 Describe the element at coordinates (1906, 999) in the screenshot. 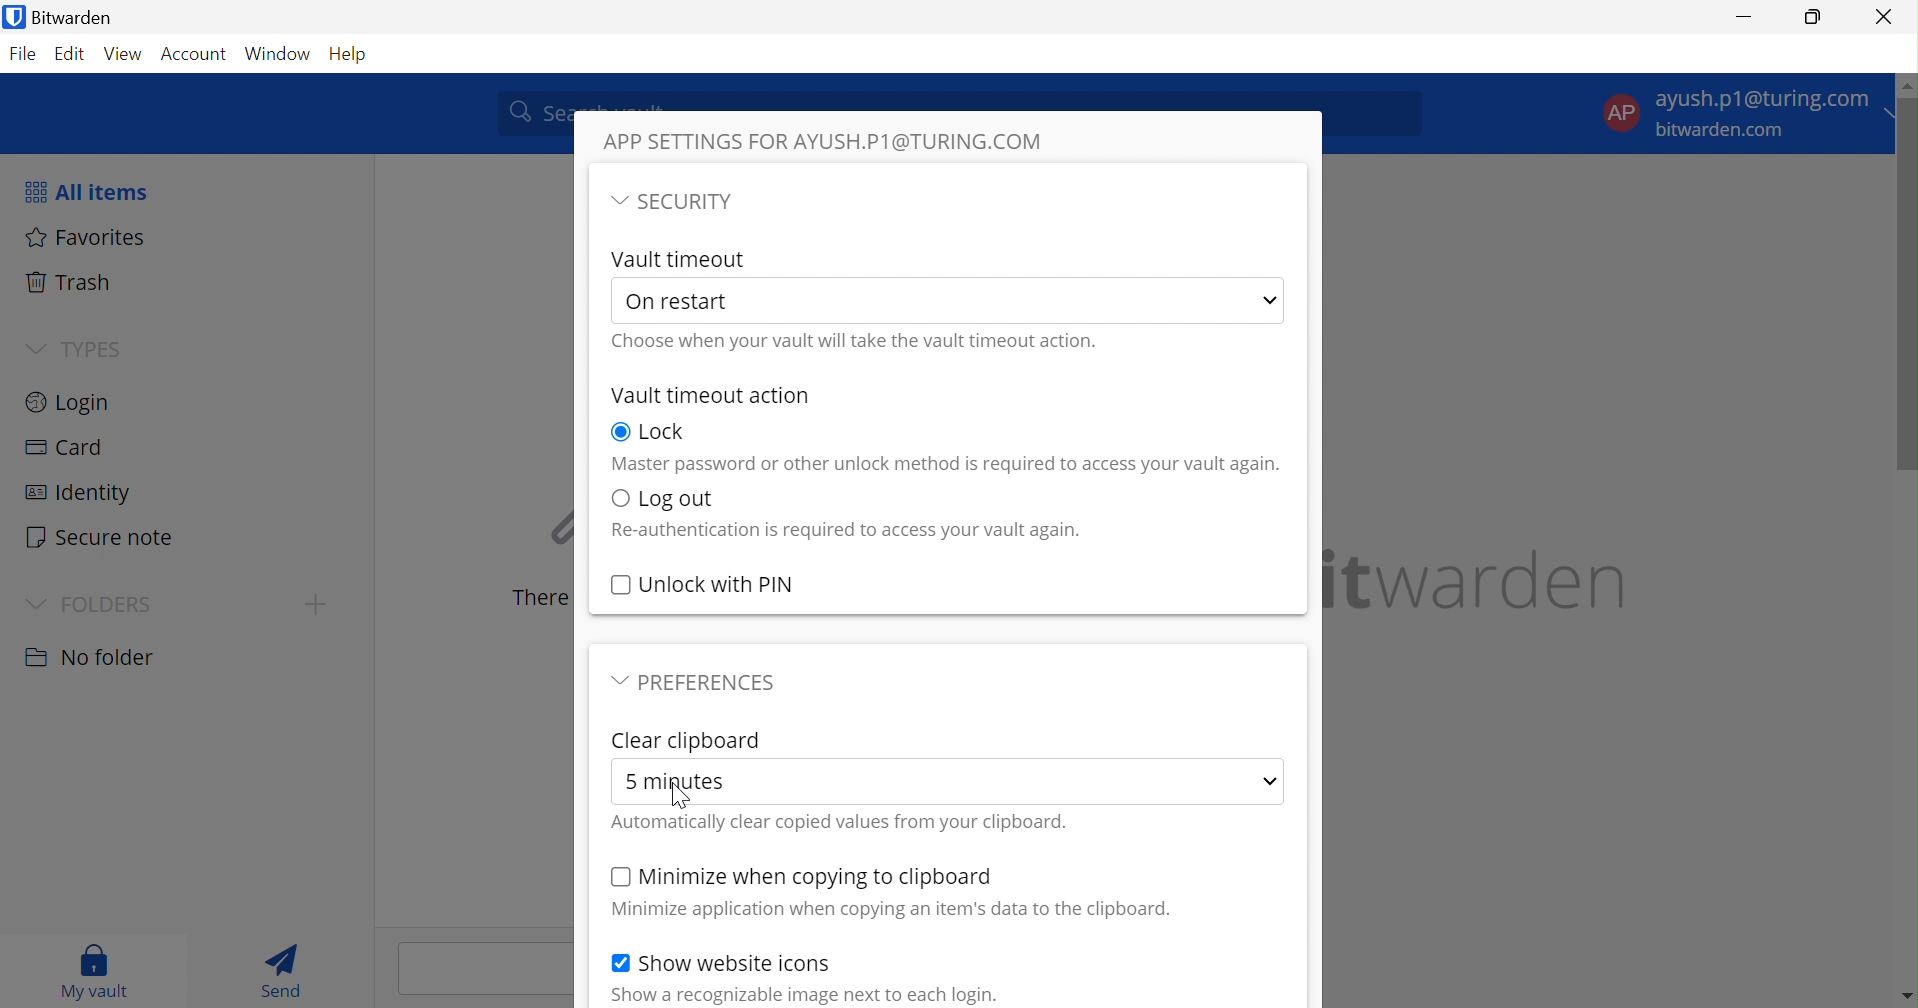

I see `move down` at that location.